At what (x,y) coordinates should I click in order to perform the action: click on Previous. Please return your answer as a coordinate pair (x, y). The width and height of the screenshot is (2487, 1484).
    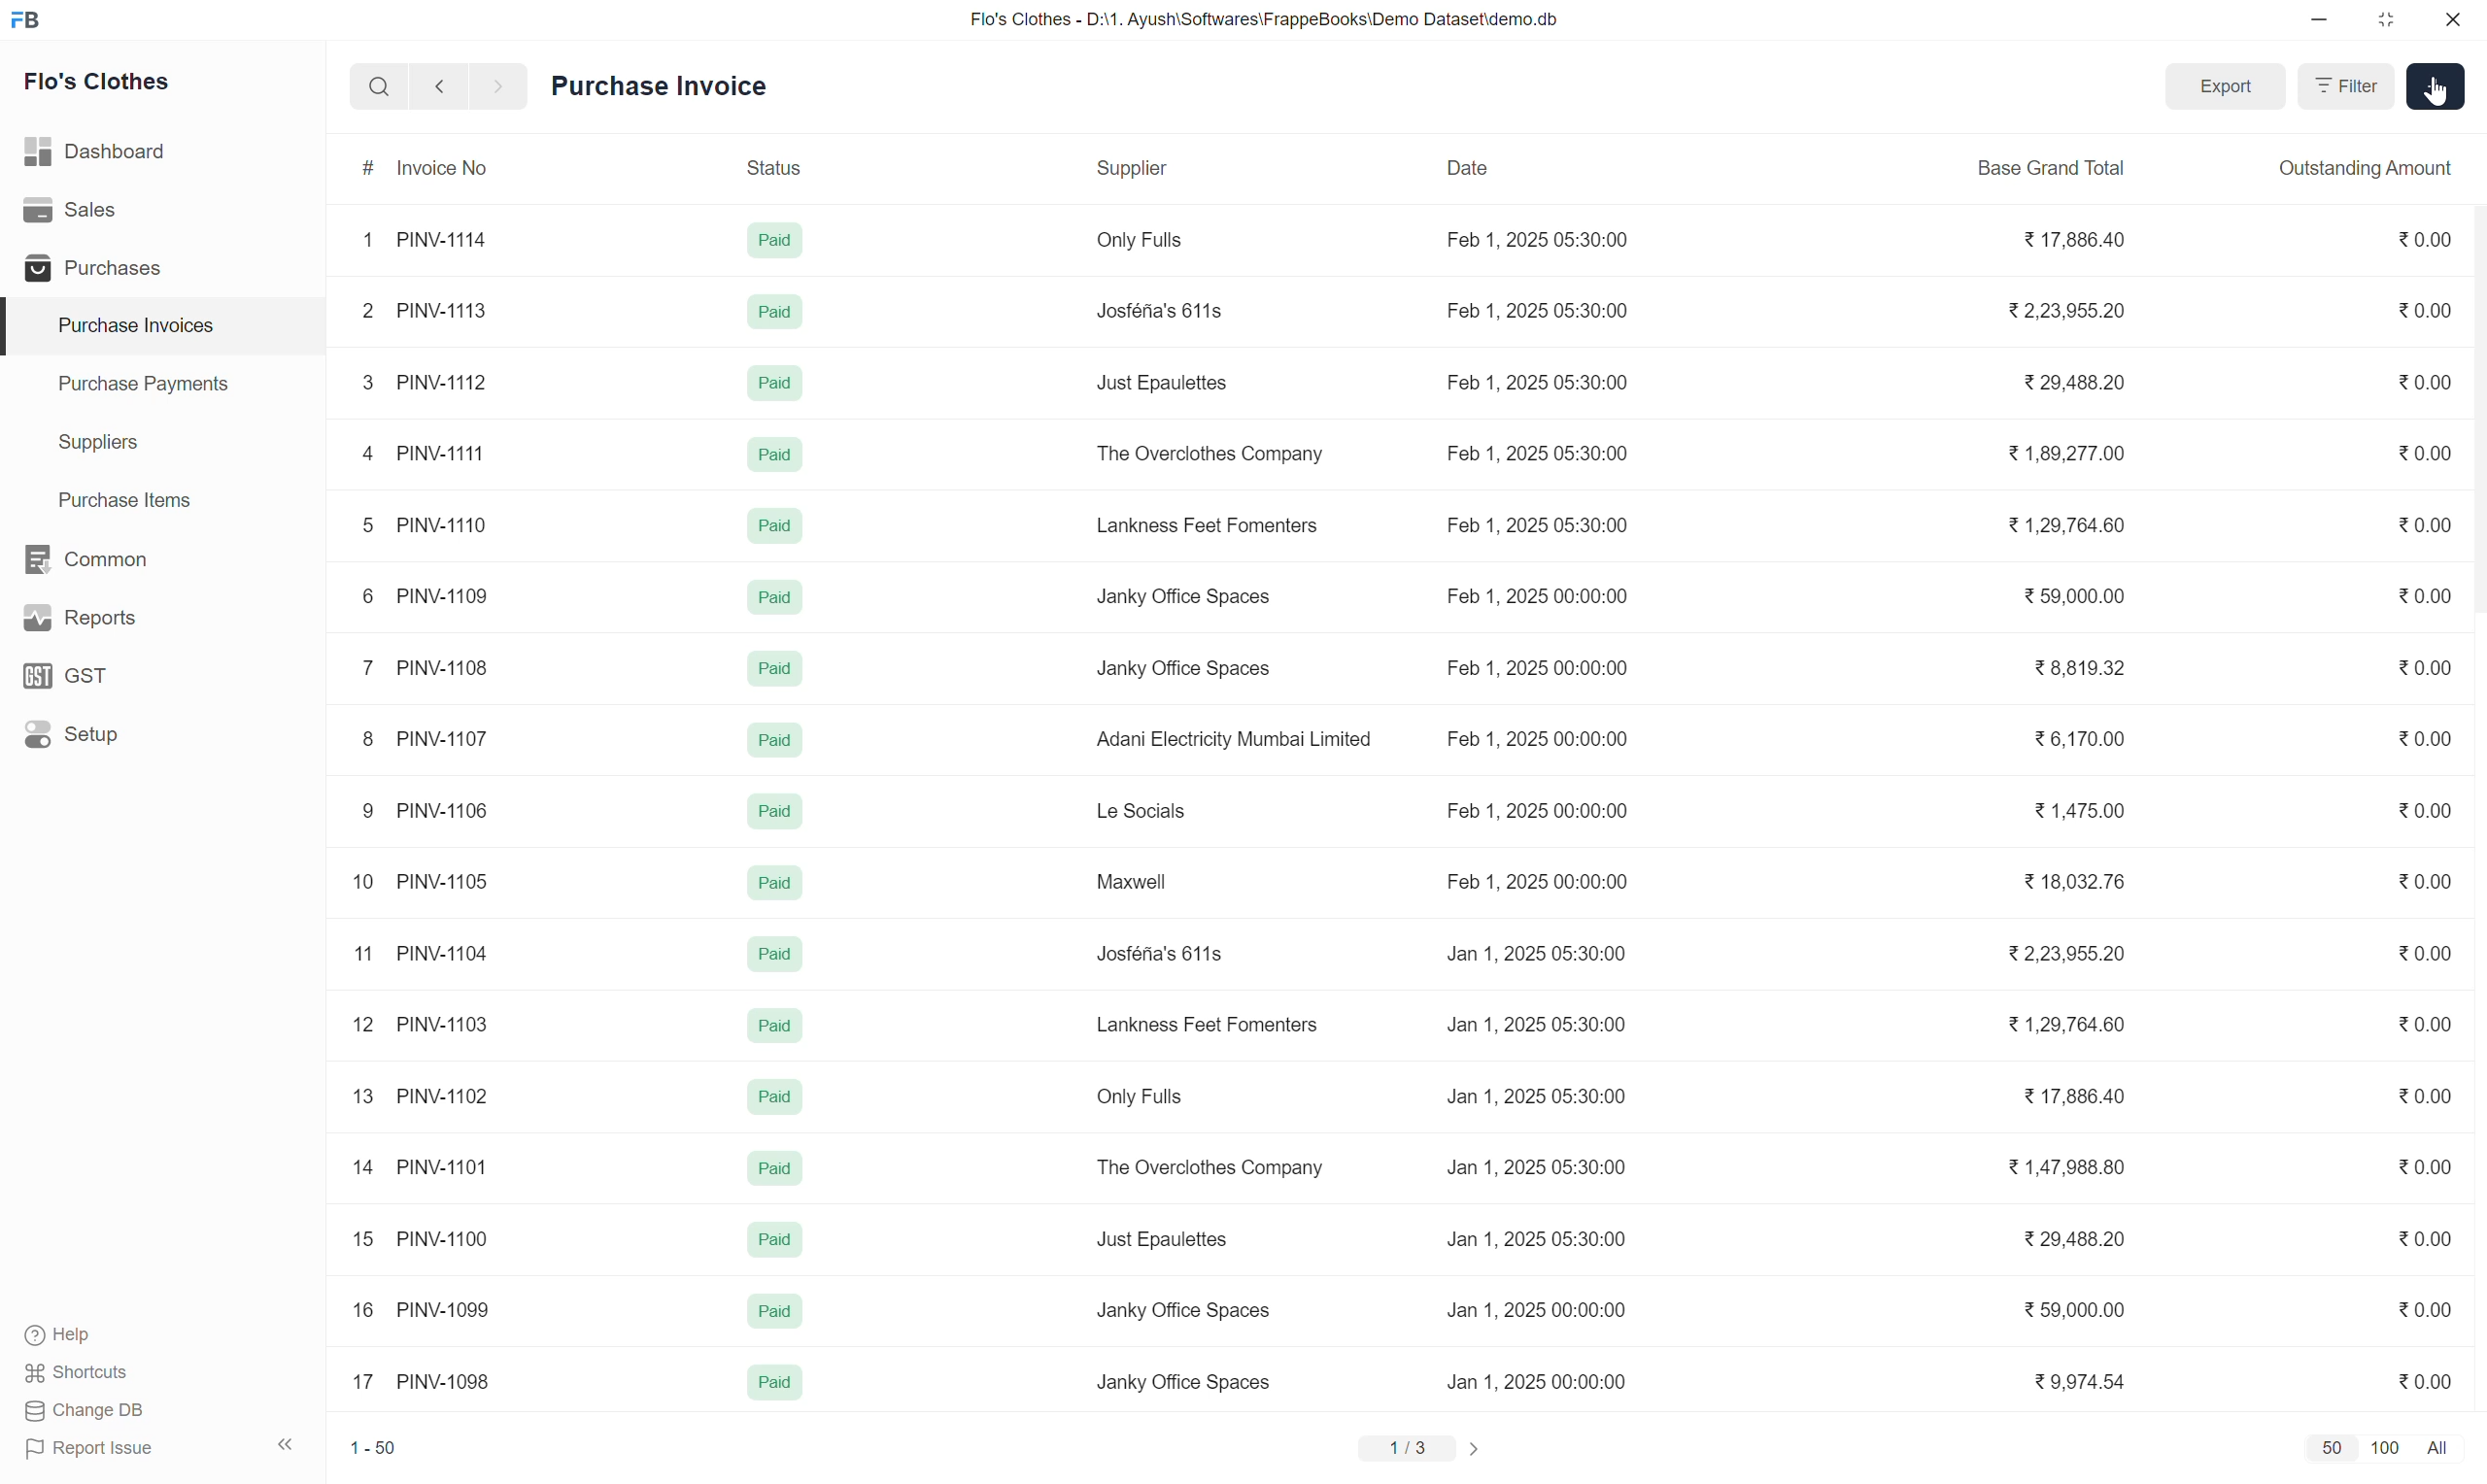
    Looking at the image, I should click on (439, 86).